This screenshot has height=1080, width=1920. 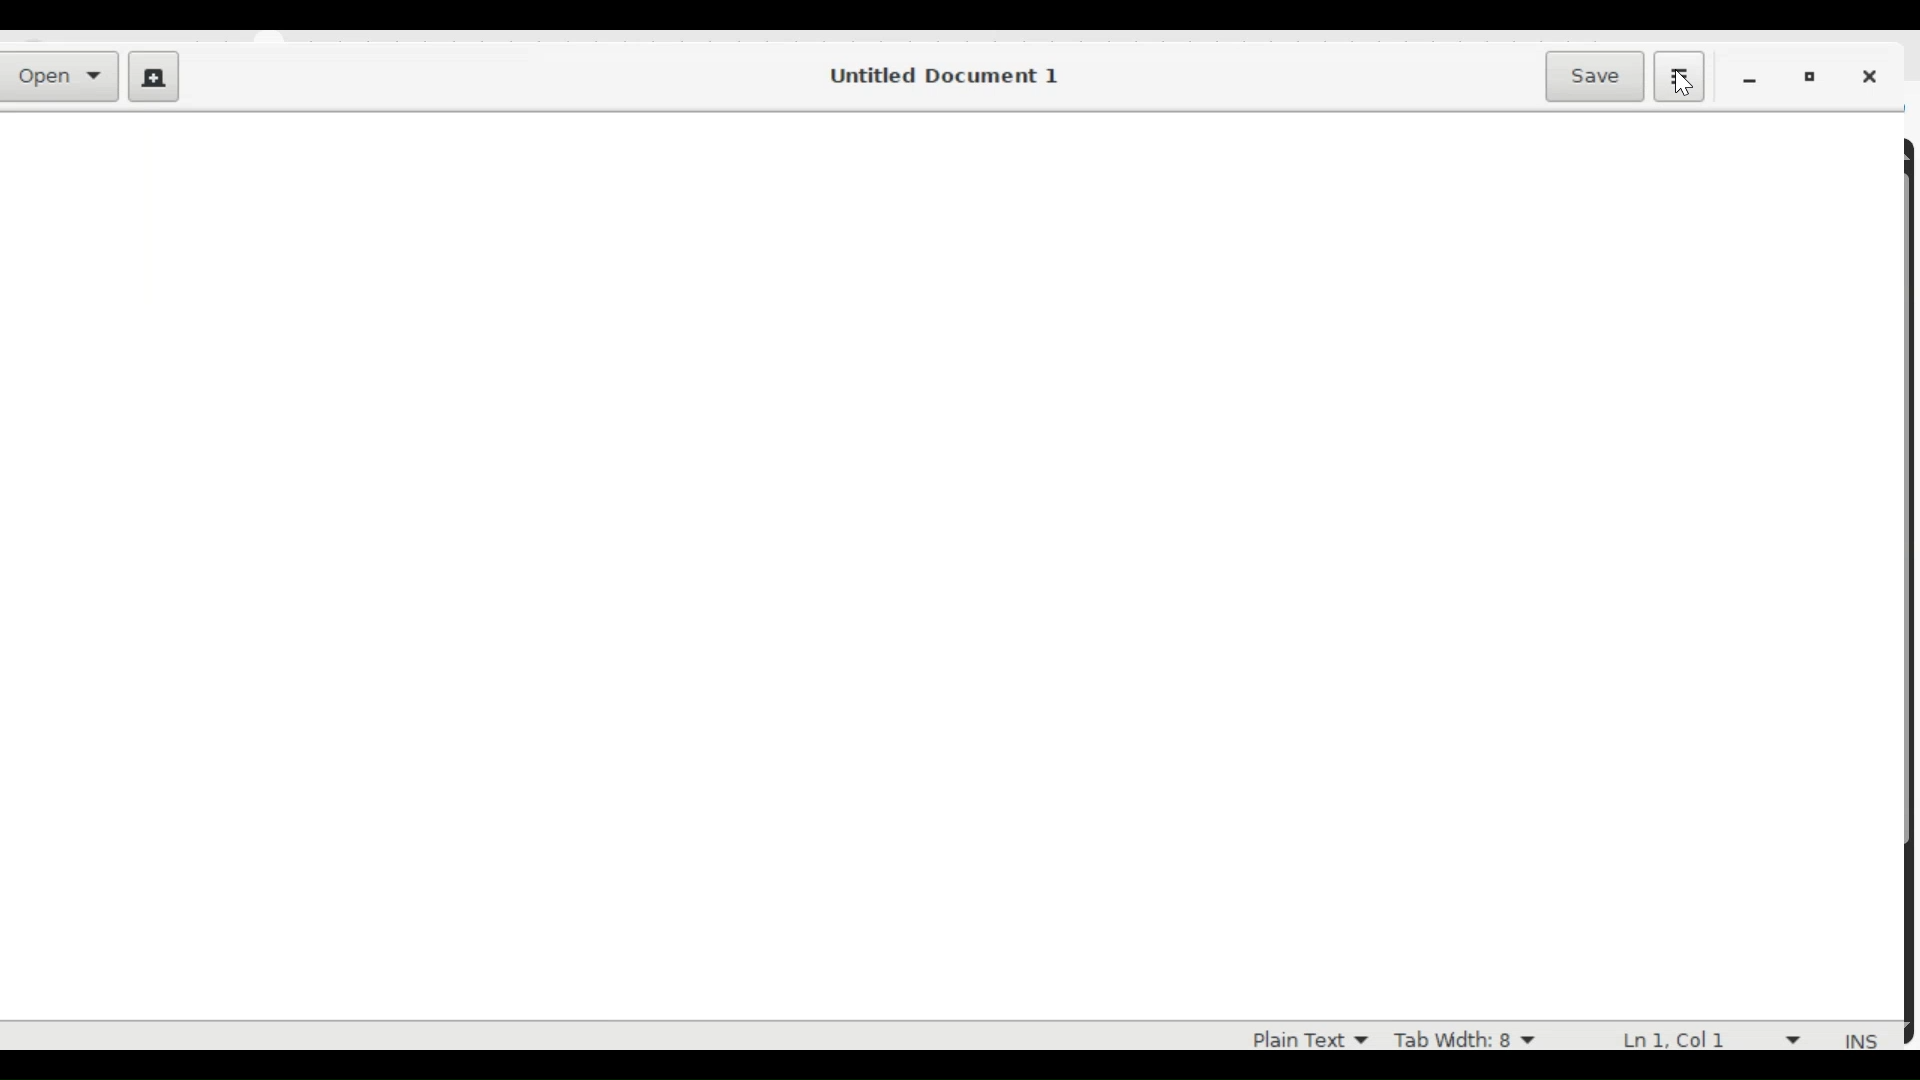 I want to click on plan Text, so click(x=1298, y=1037).